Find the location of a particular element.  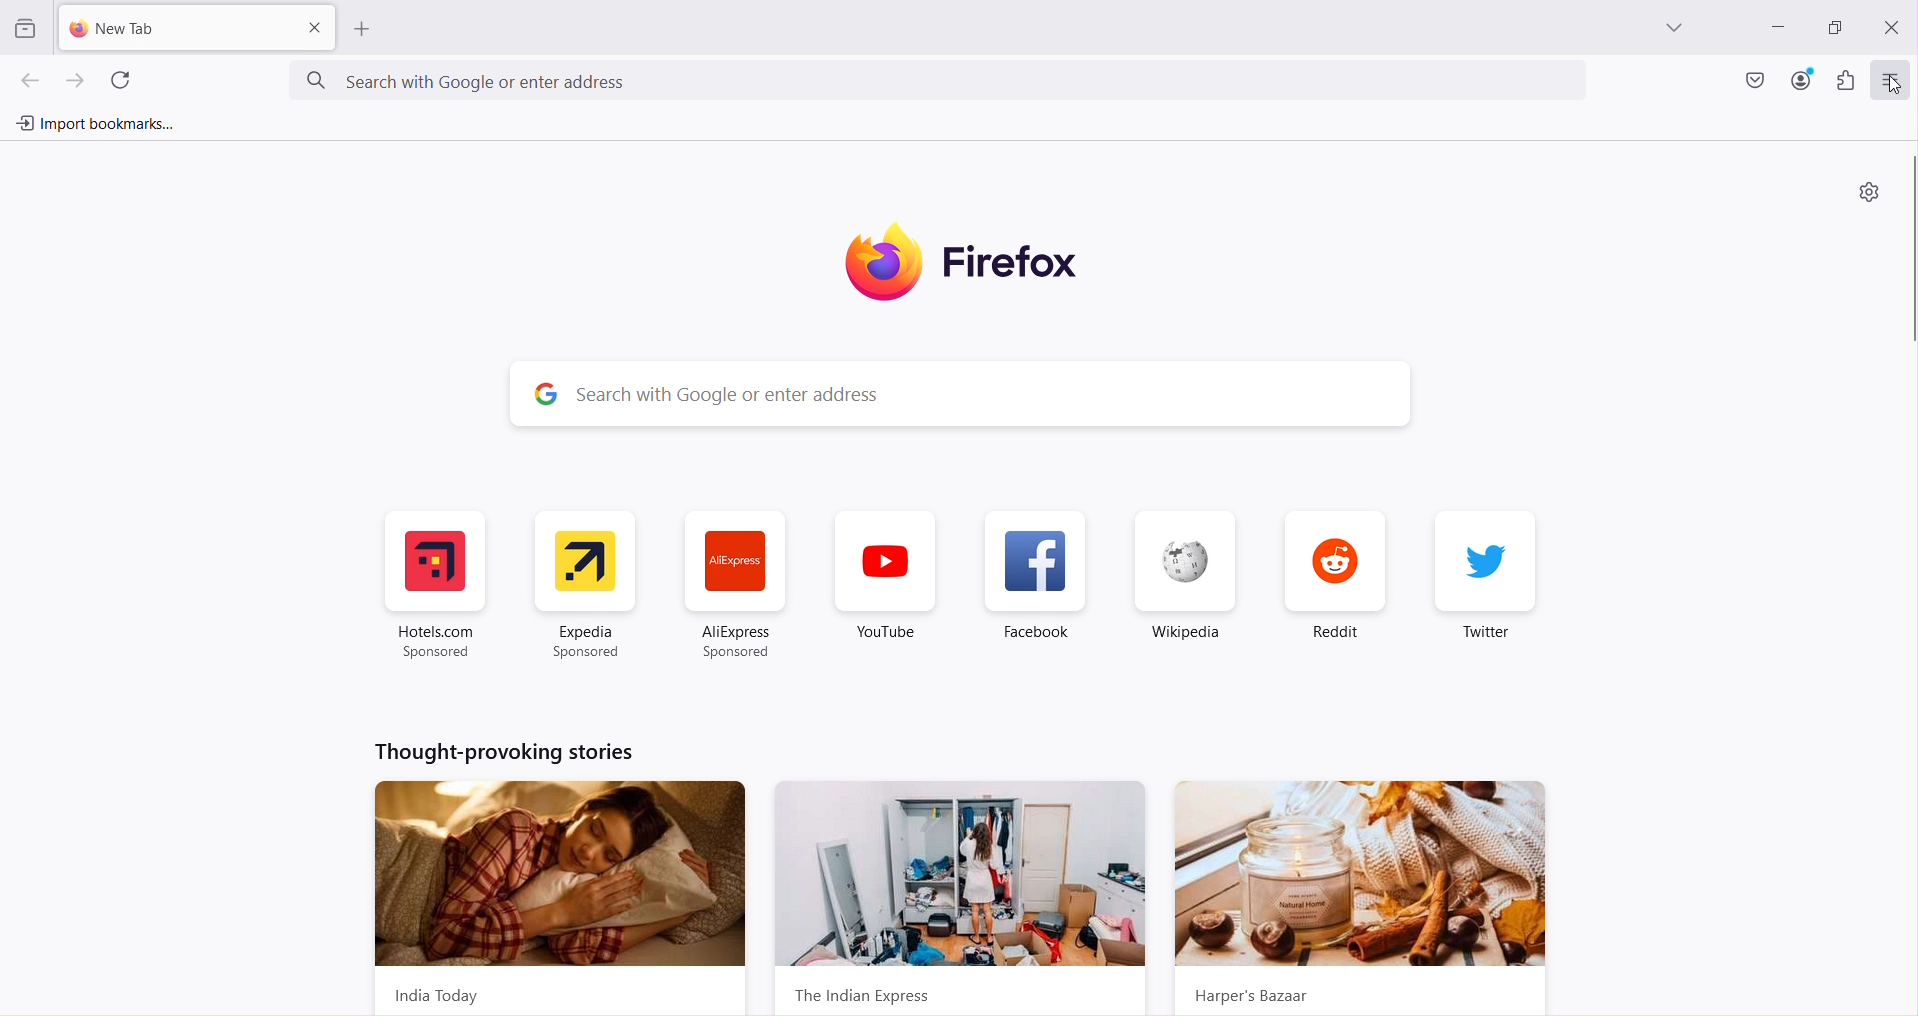

Import bookmarks is located at coordinates (92, 124).